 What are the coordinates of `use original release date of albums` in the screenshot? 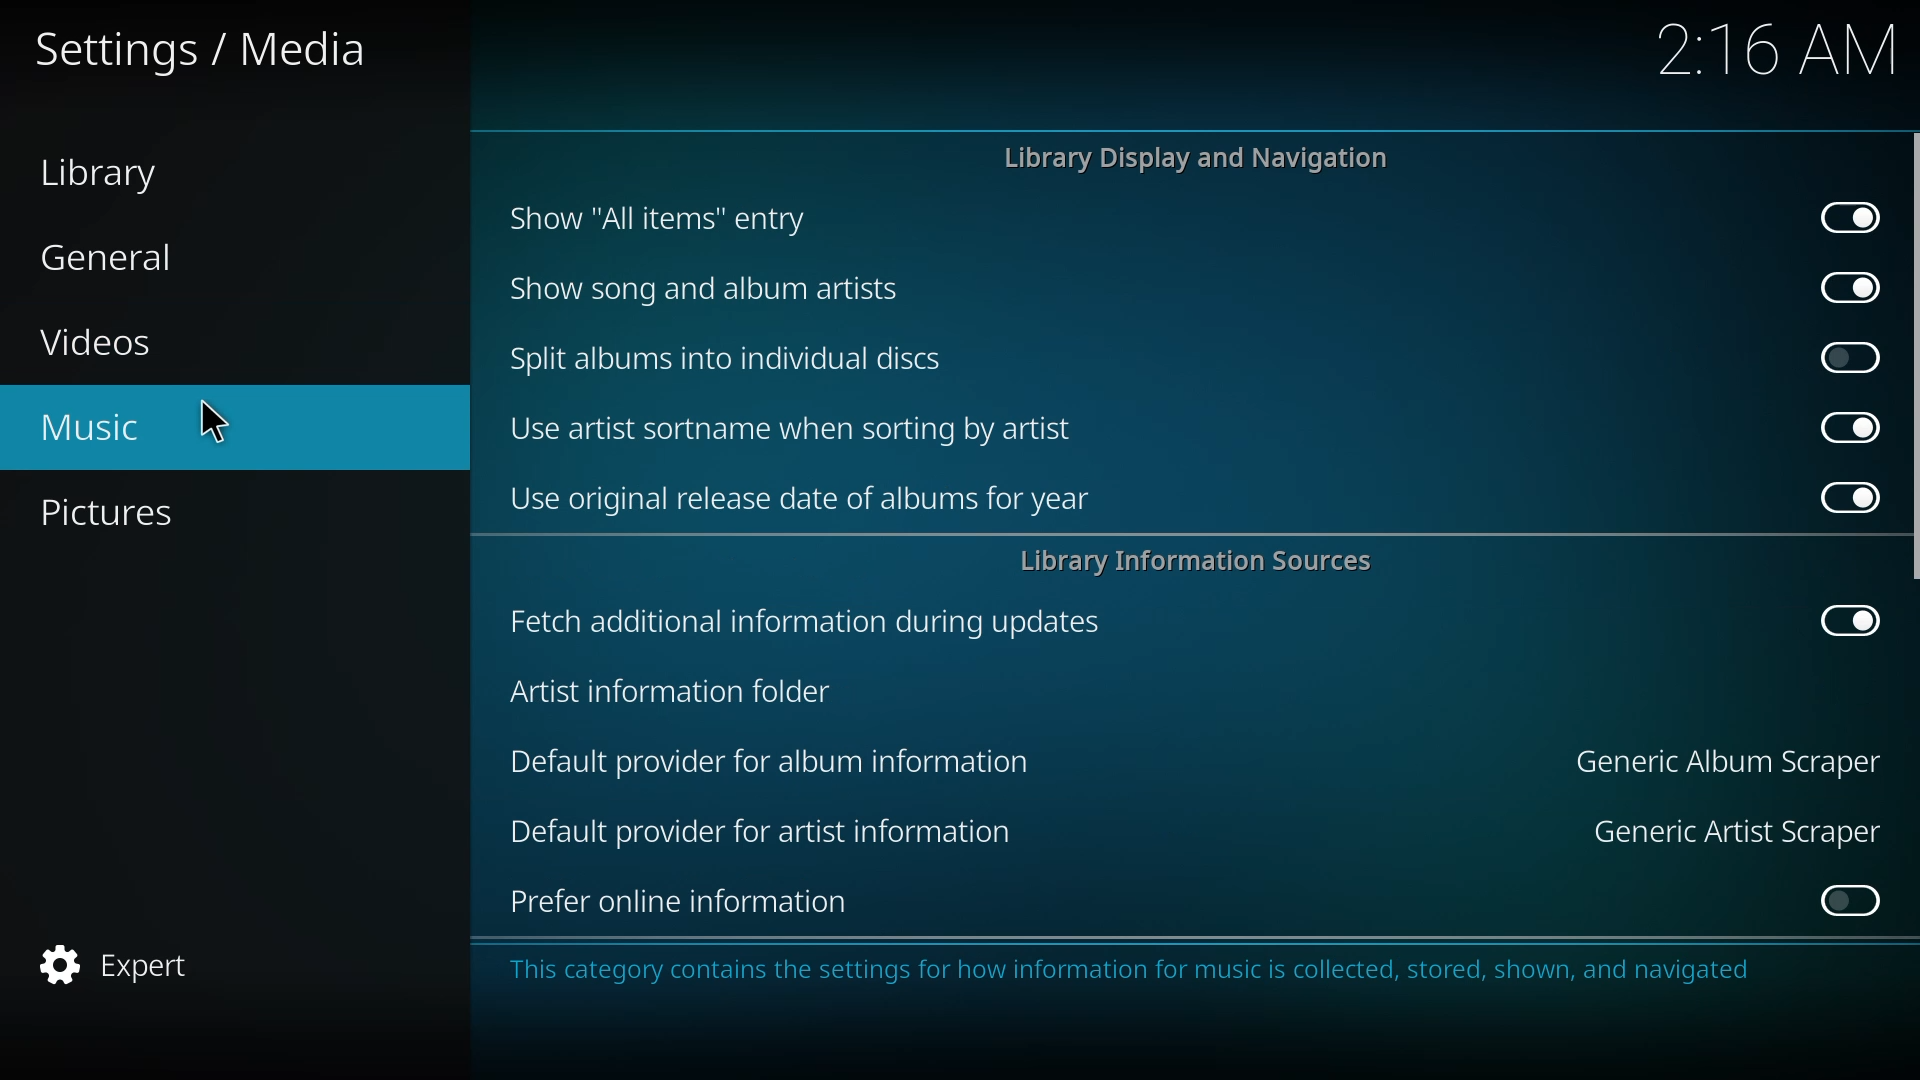 It's located at (801, 497).